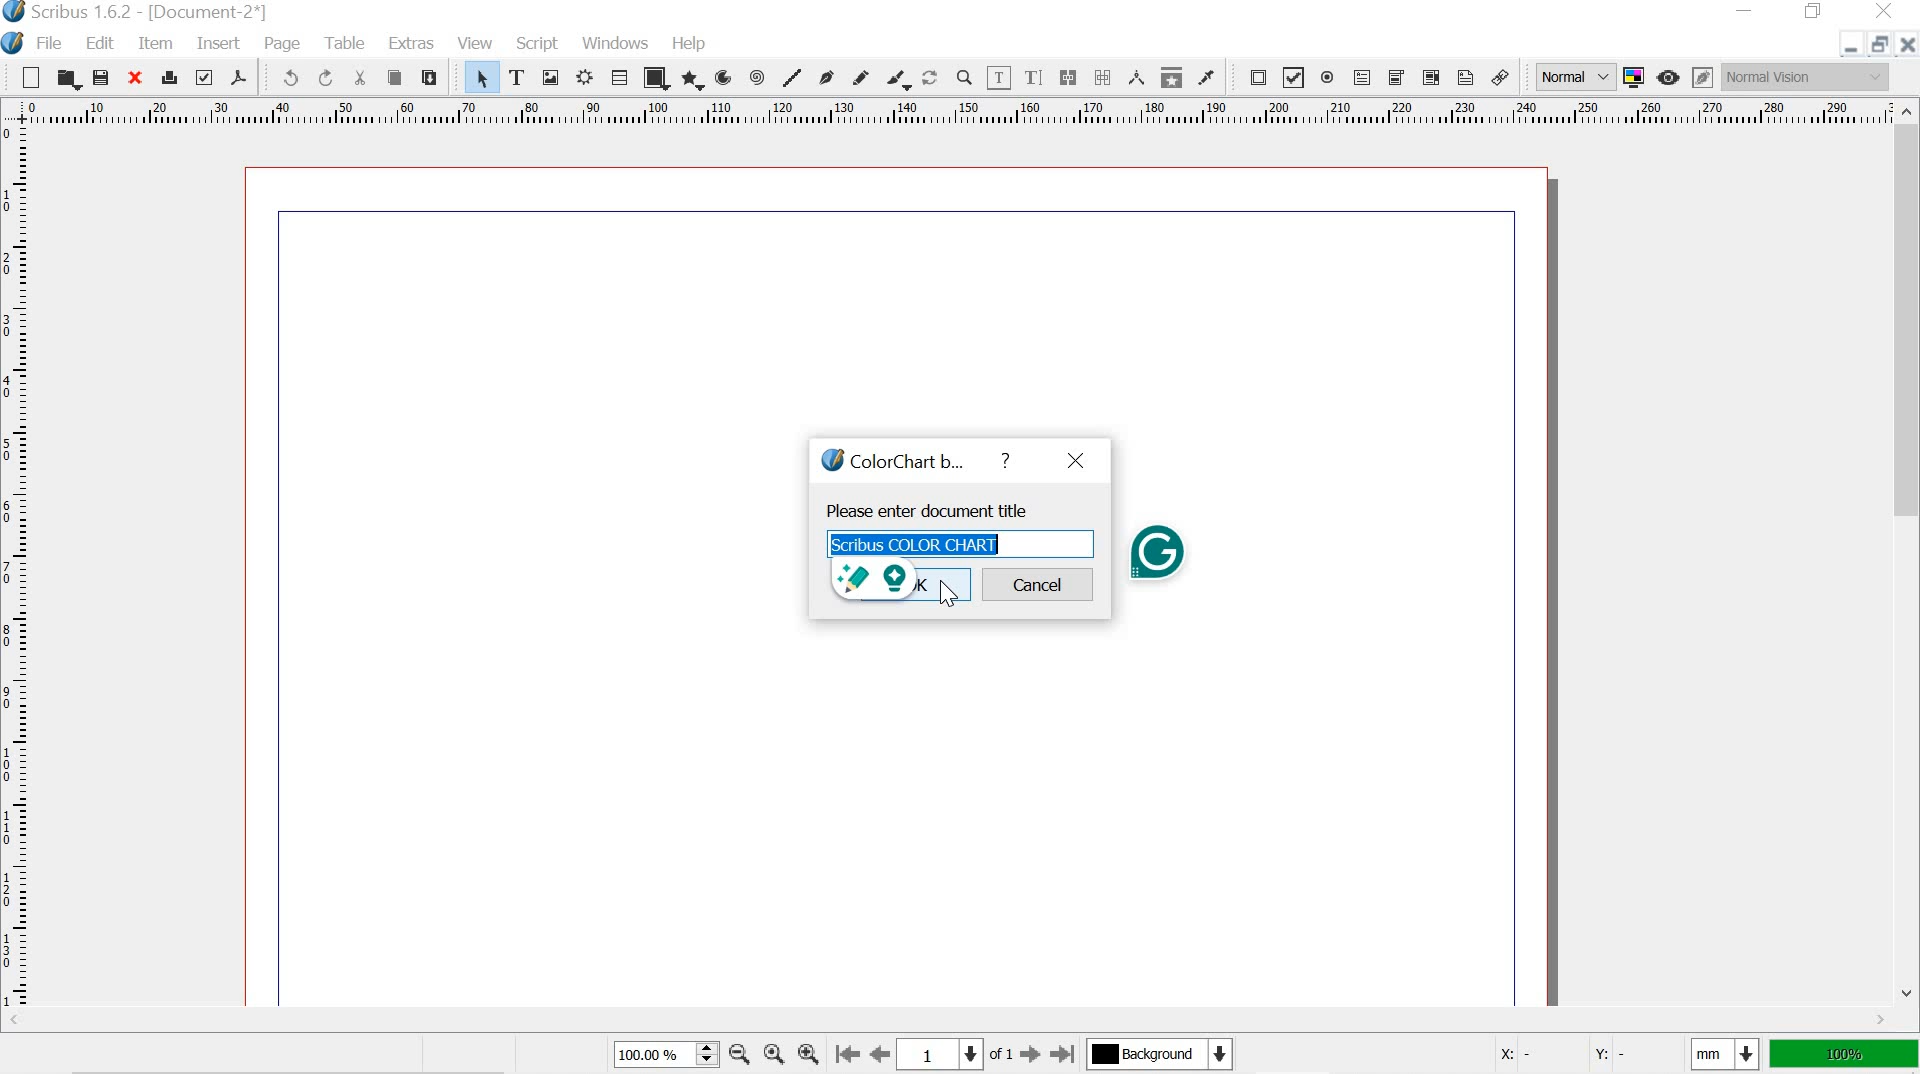  Describe the element at coordinates (204, 77) in the screenshot. I see `preflight verifier` at that location.